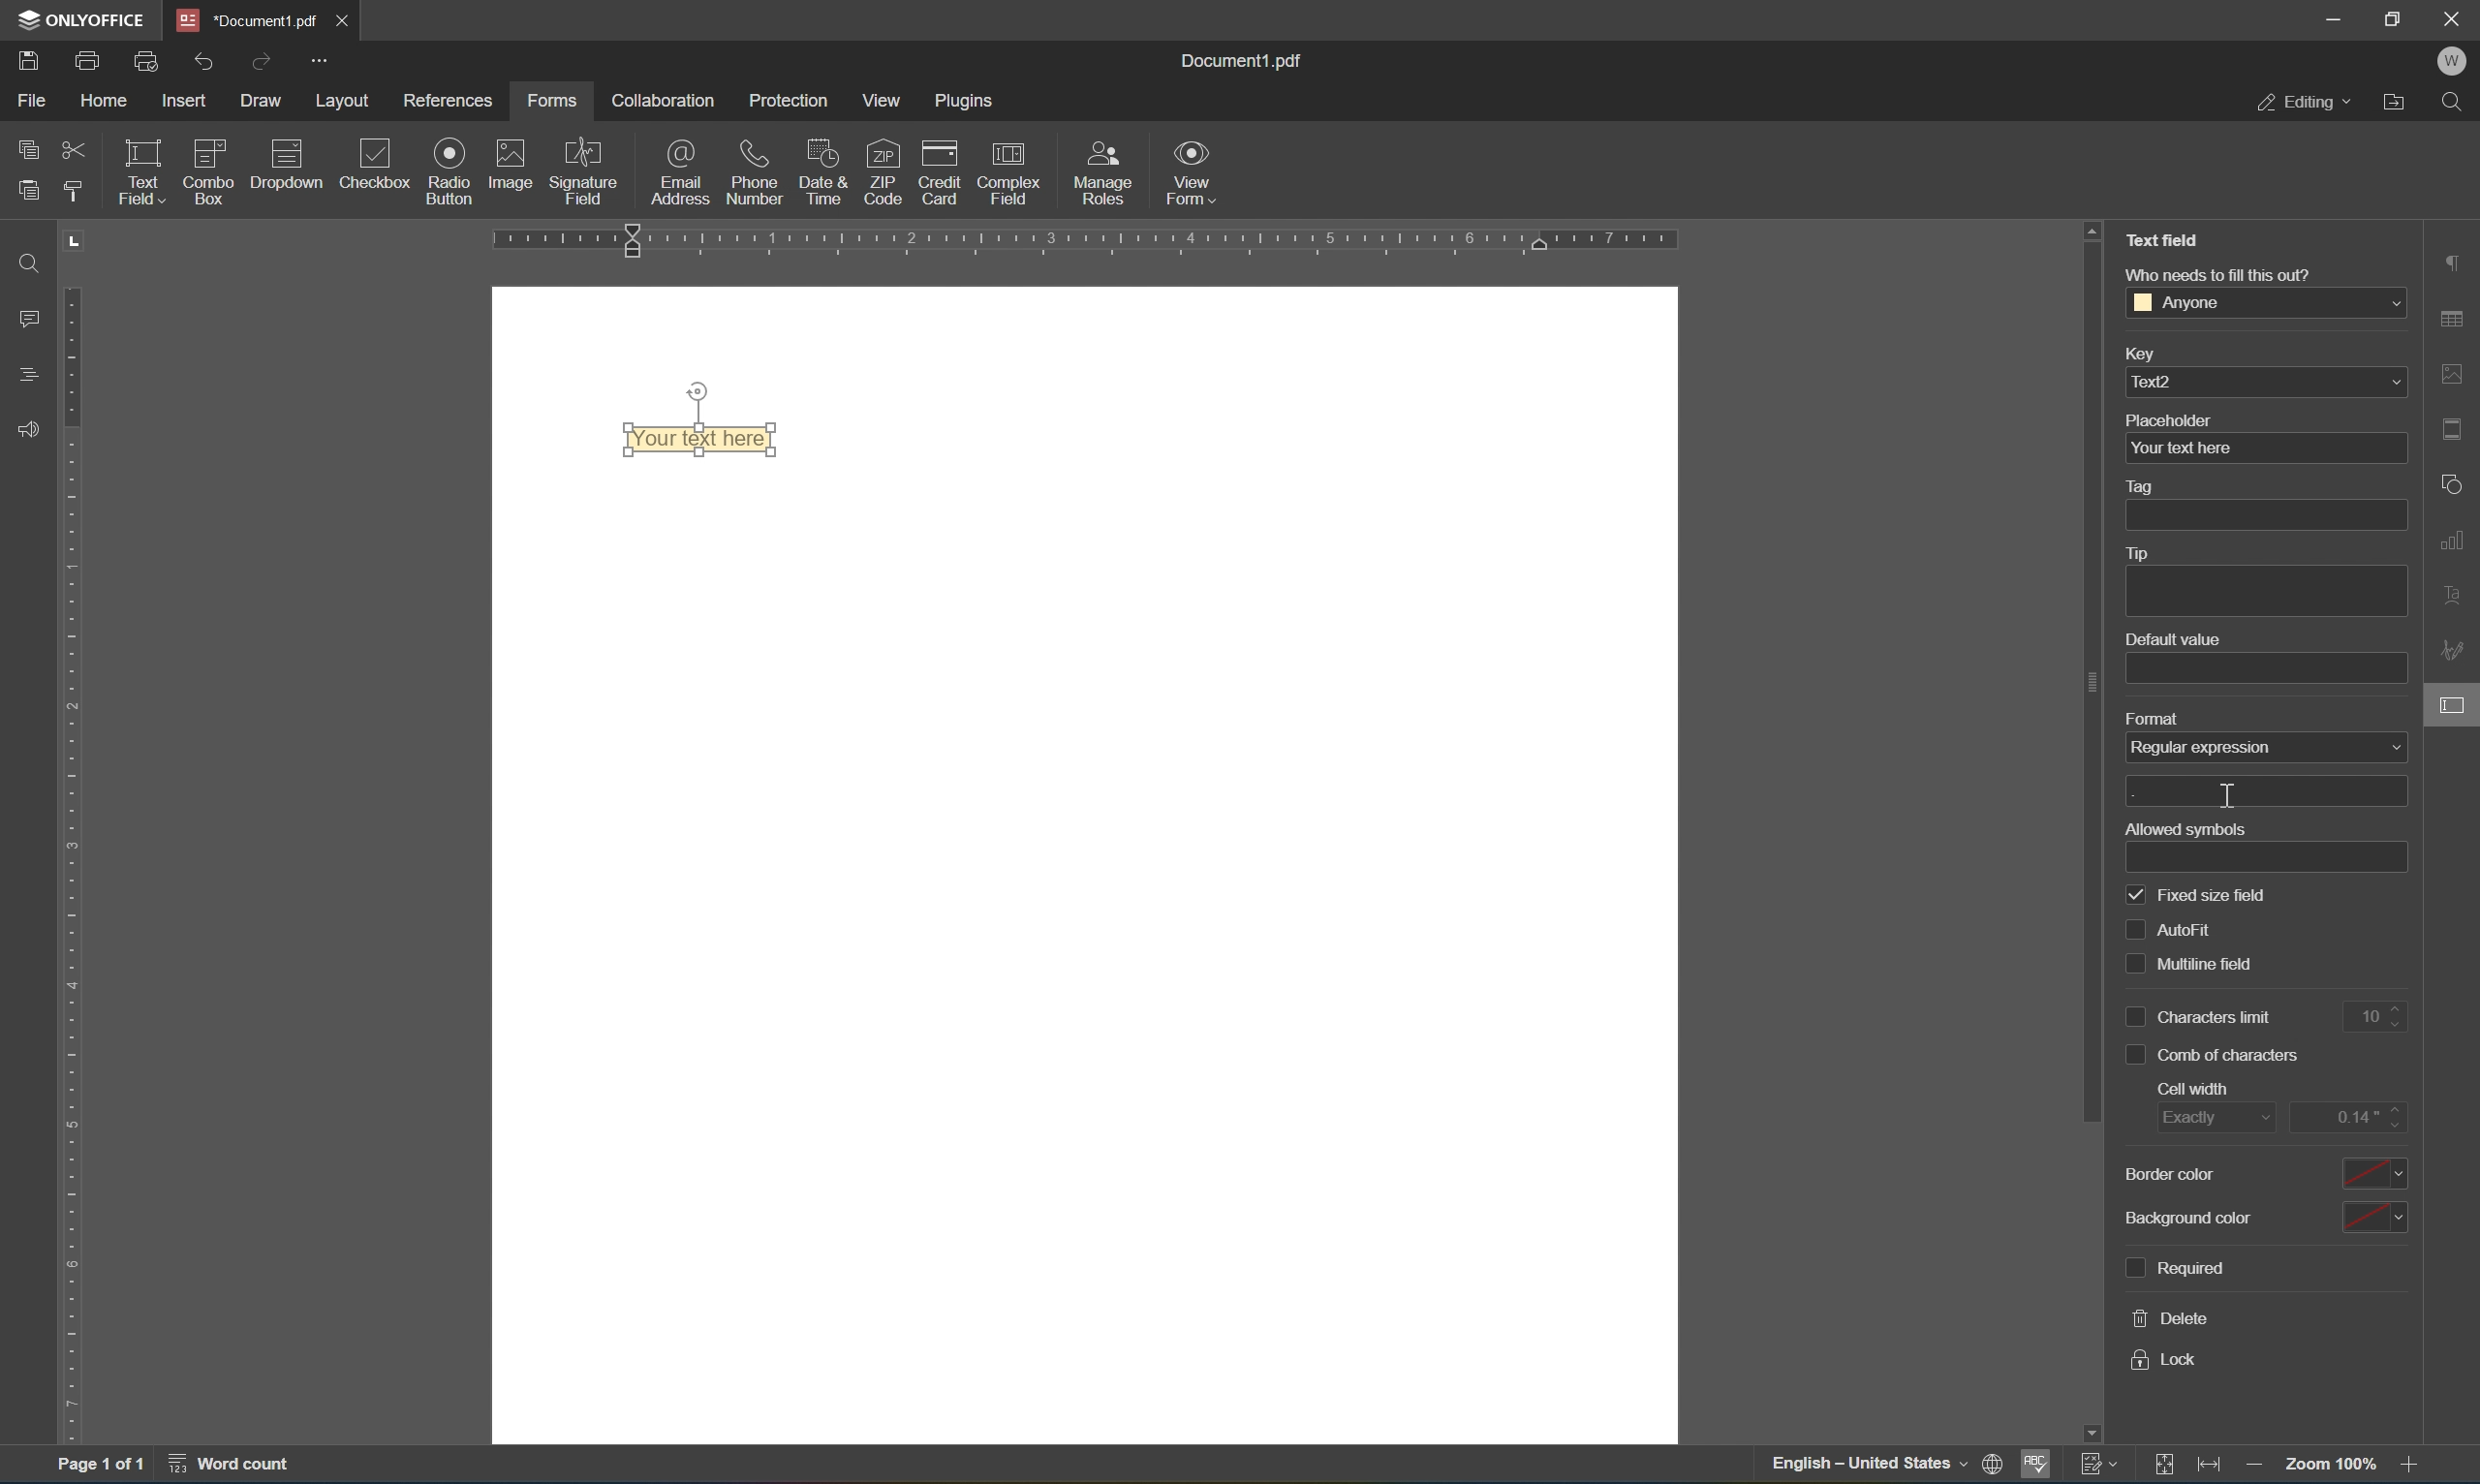 The image size is (2480, 1484). Describe the element at coordinates (2452, 600) in the screenshot. I see `text art settings` at that location.